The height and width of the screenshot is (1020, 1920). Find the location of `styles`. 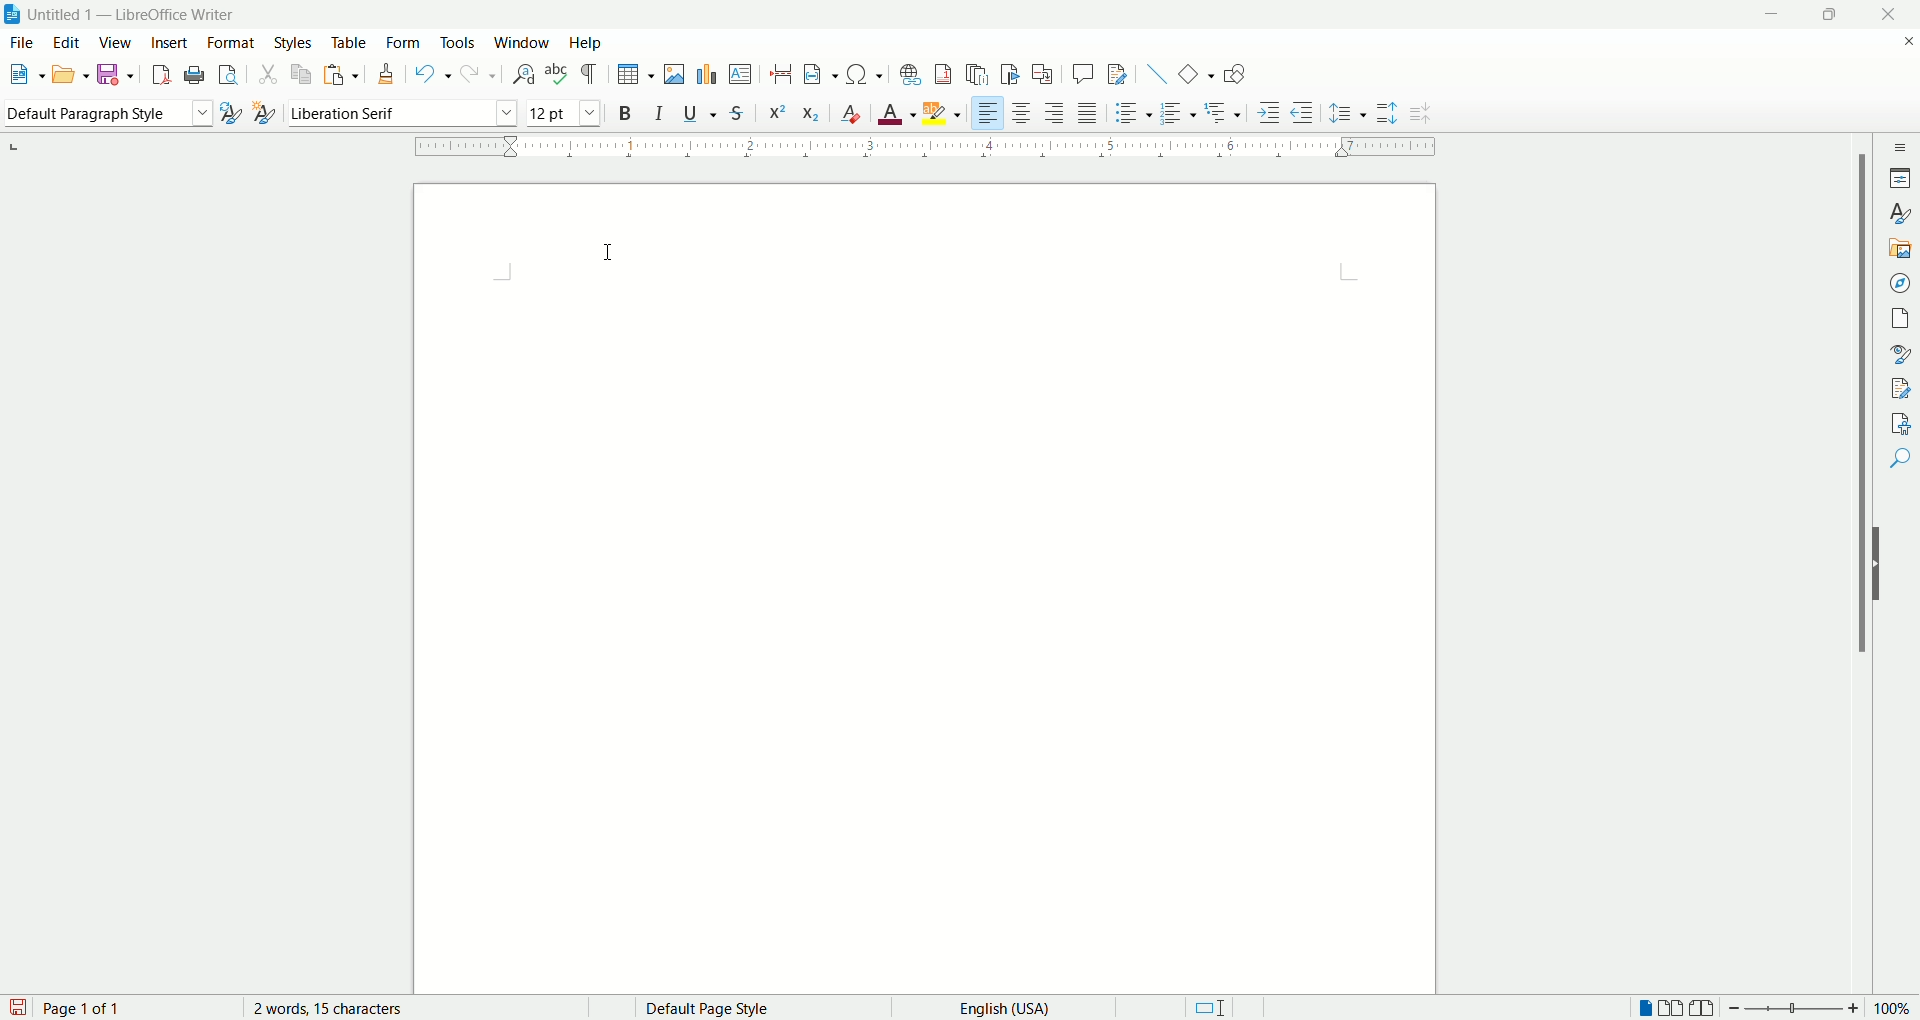

styles is located at coordinates (289, 44).